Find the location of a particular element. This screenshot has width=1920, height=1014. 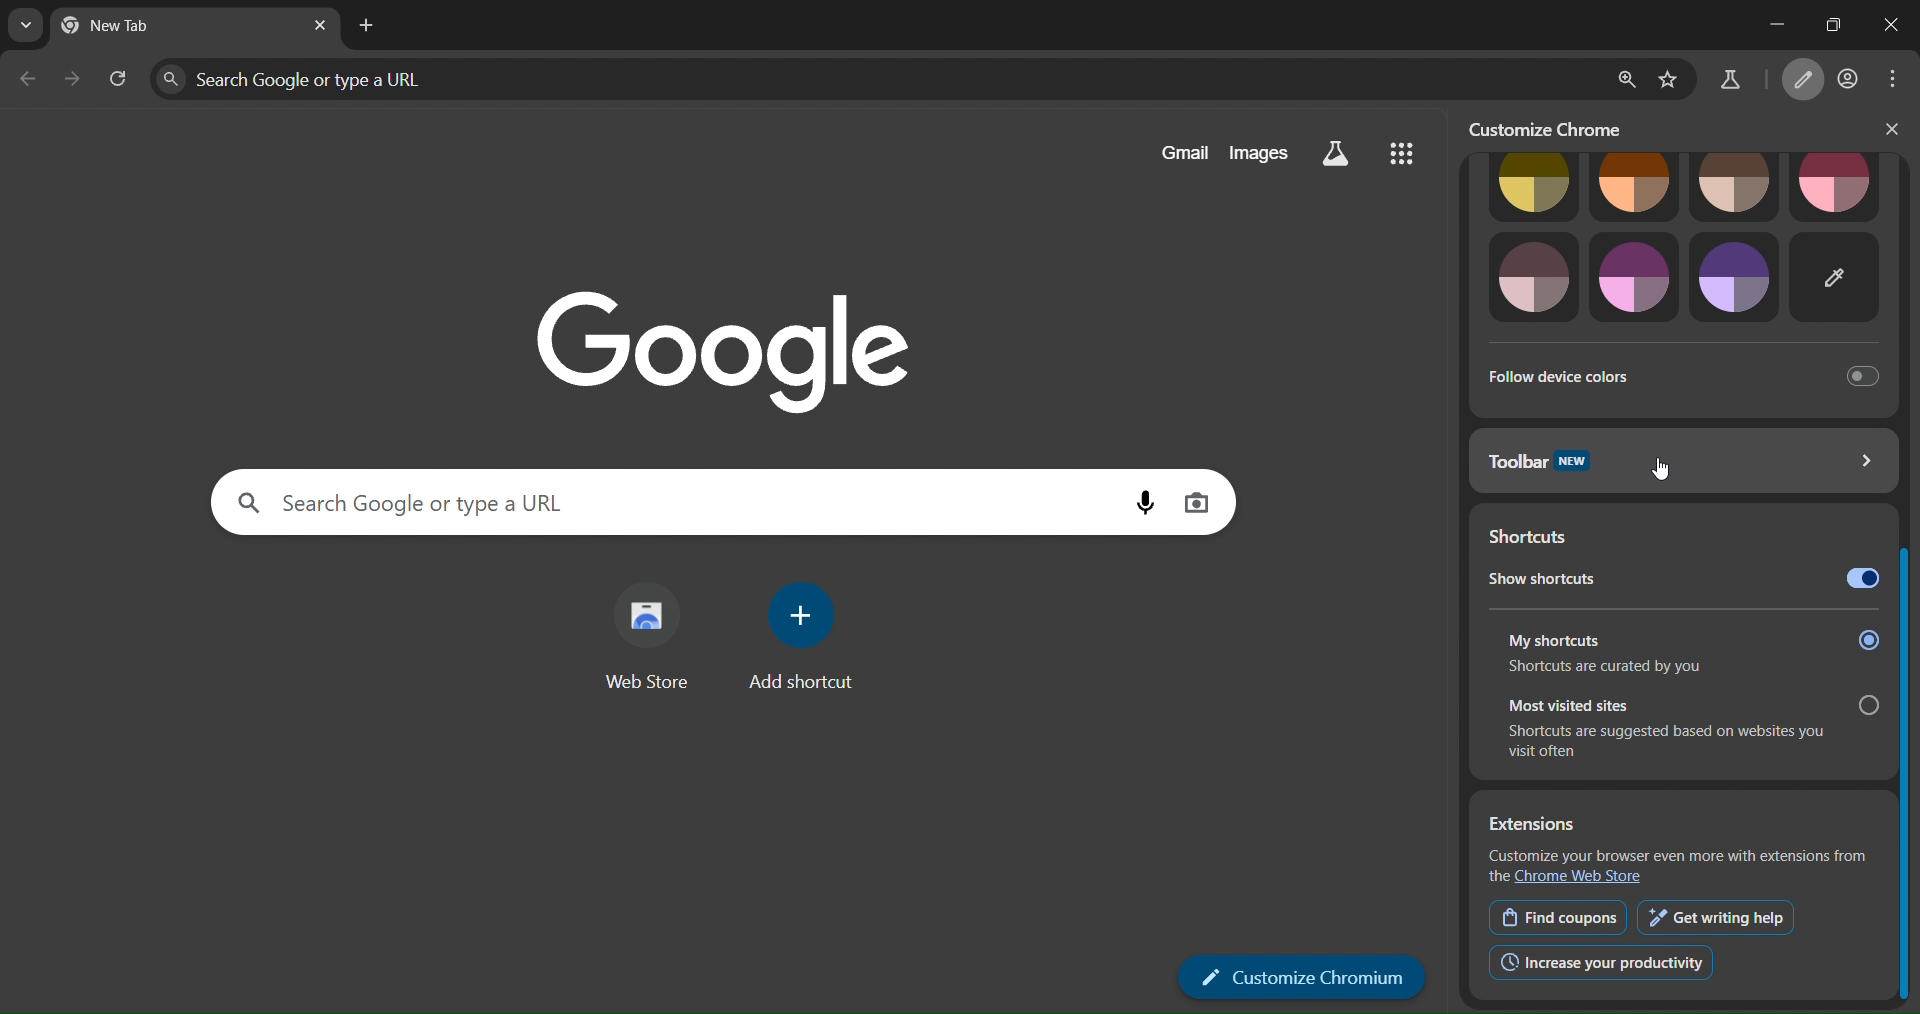

zoom  is located at coordinates (1625, 75).